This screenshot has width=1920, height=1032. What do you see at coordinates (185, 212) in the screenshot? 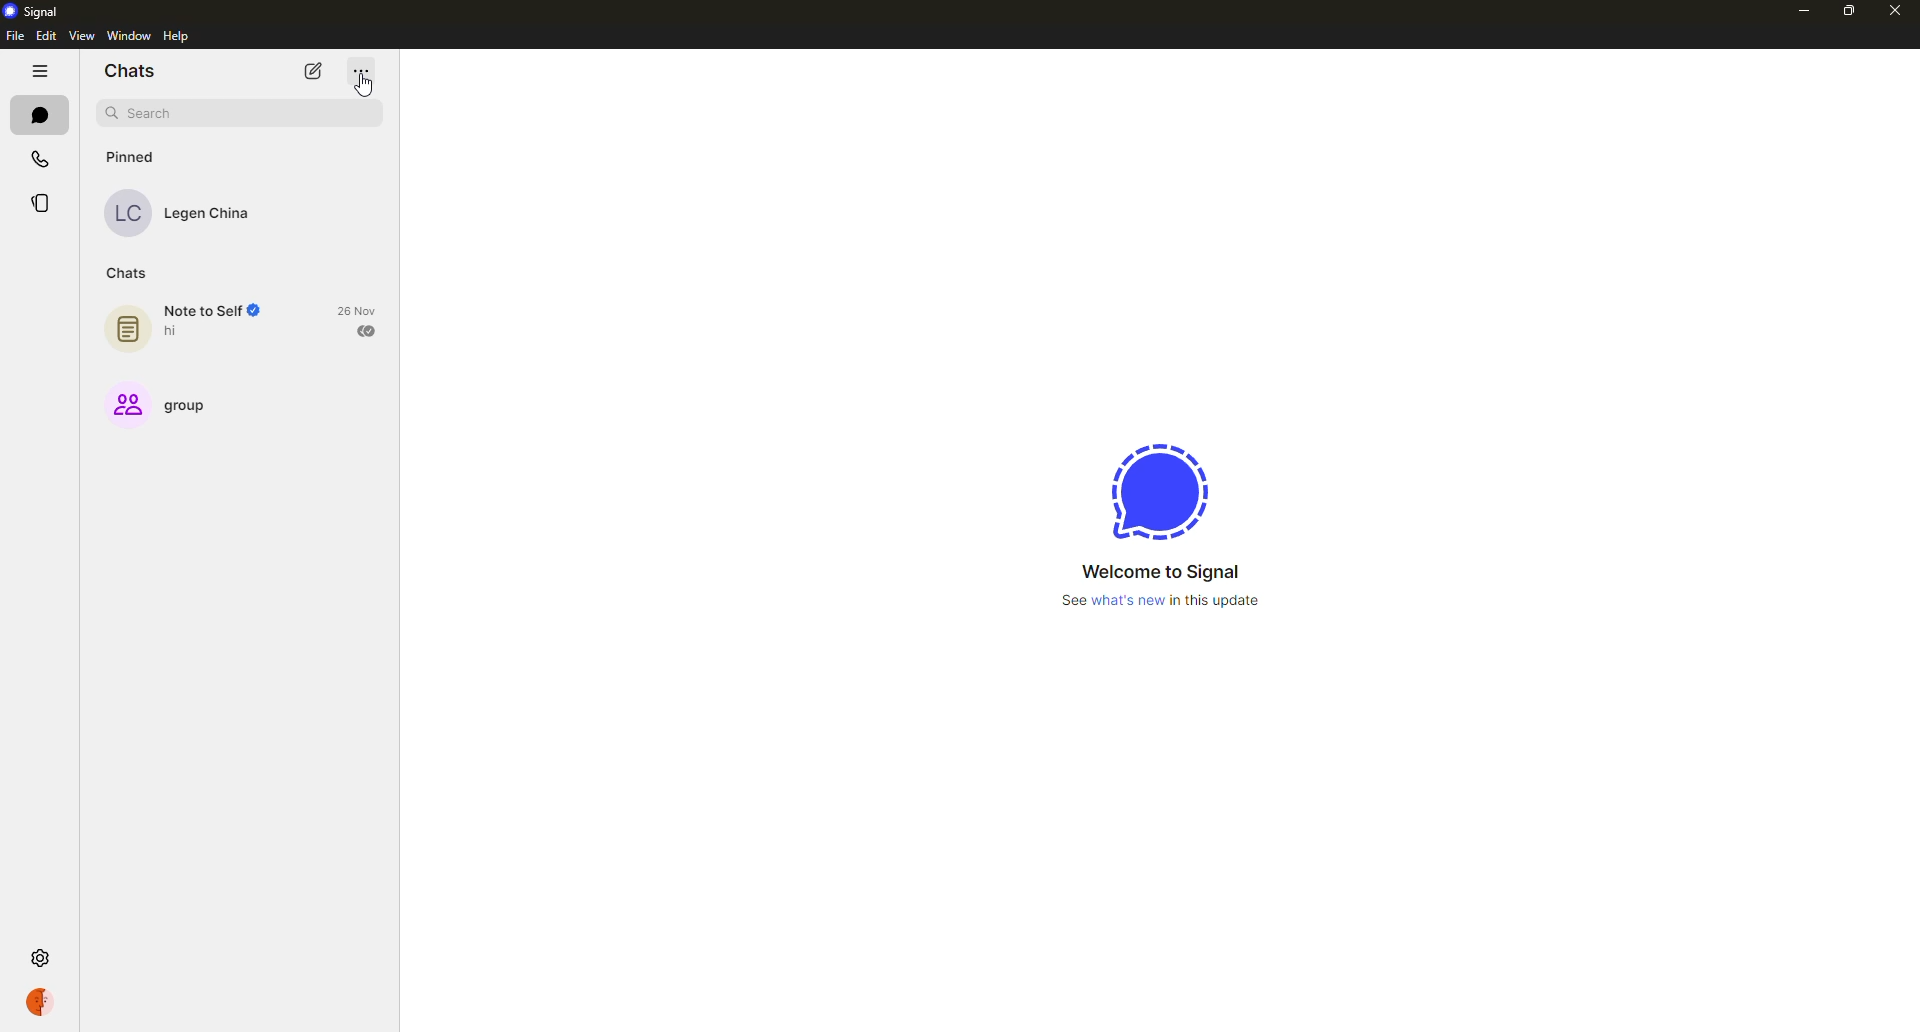
I see `contact` at bounding box center [185, 212].